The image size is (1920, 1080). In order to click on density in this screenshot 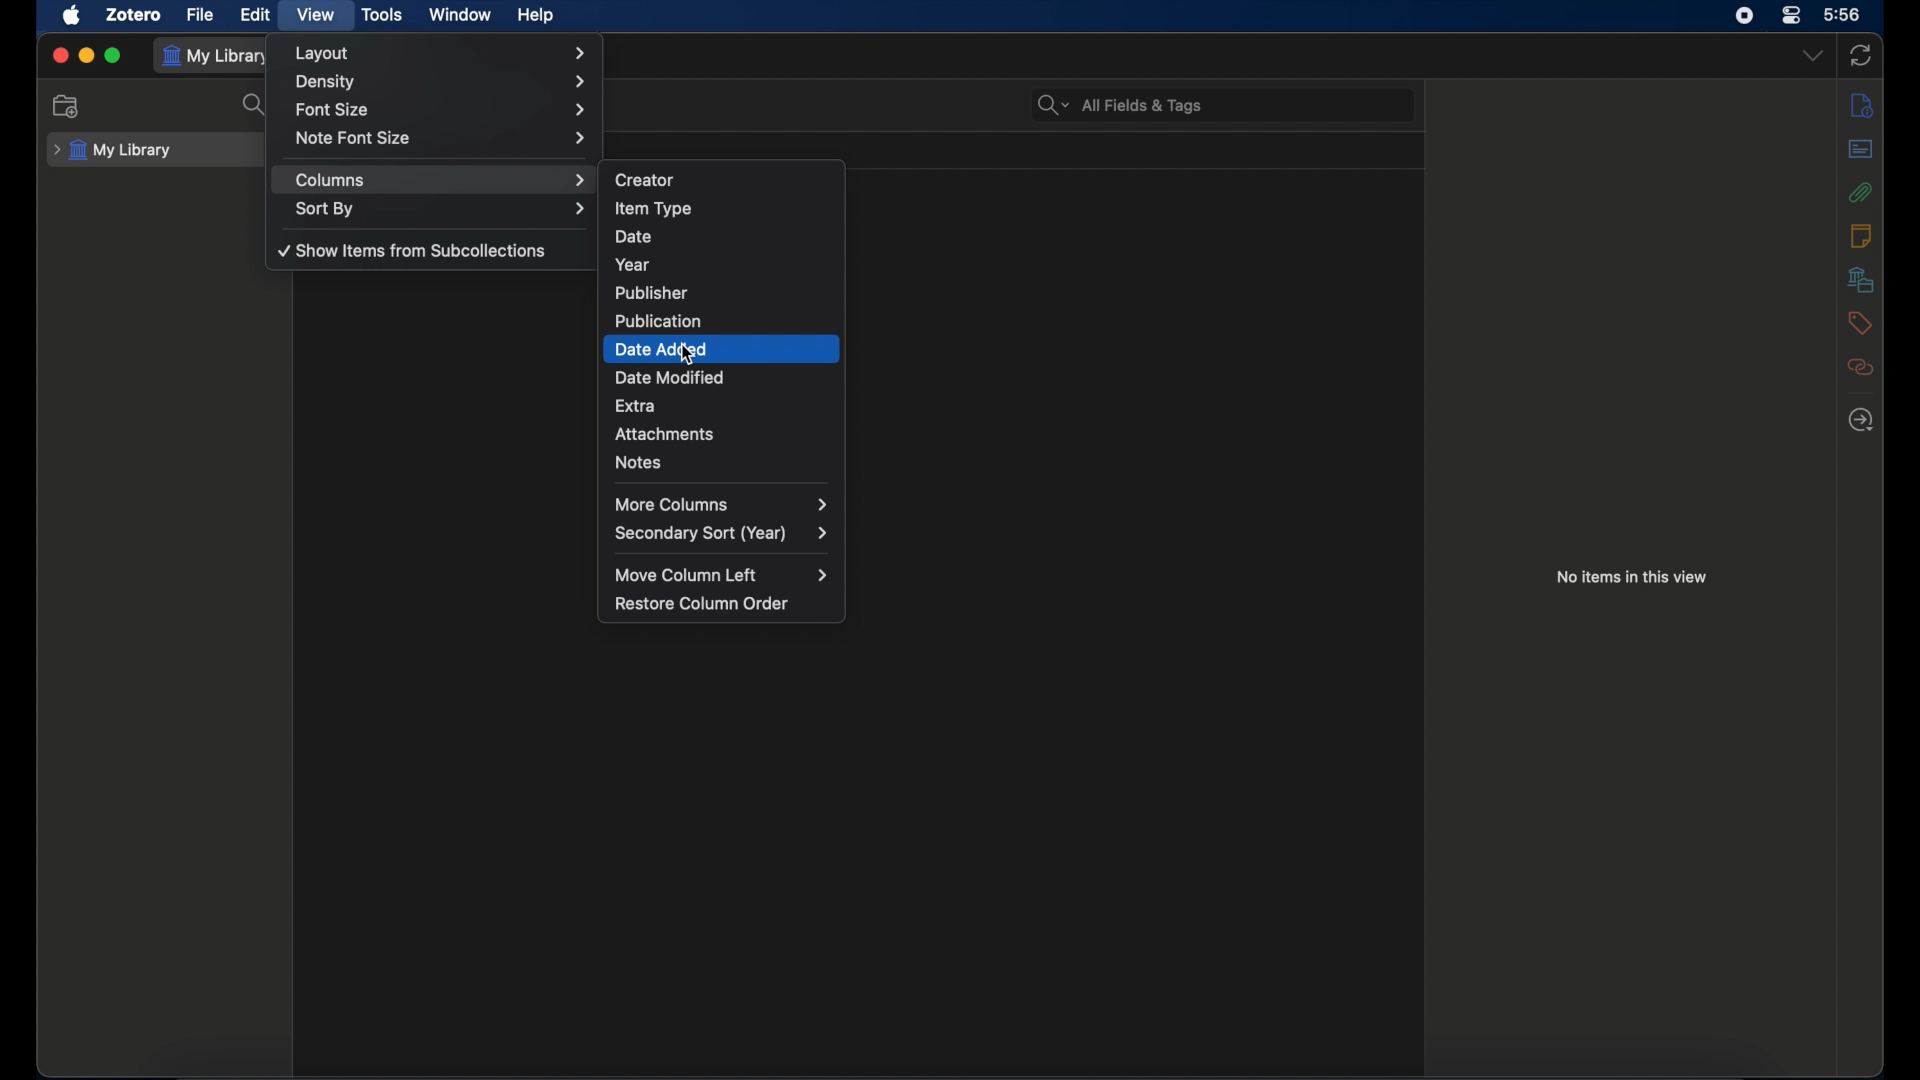, I will do `click(445, 83)`.